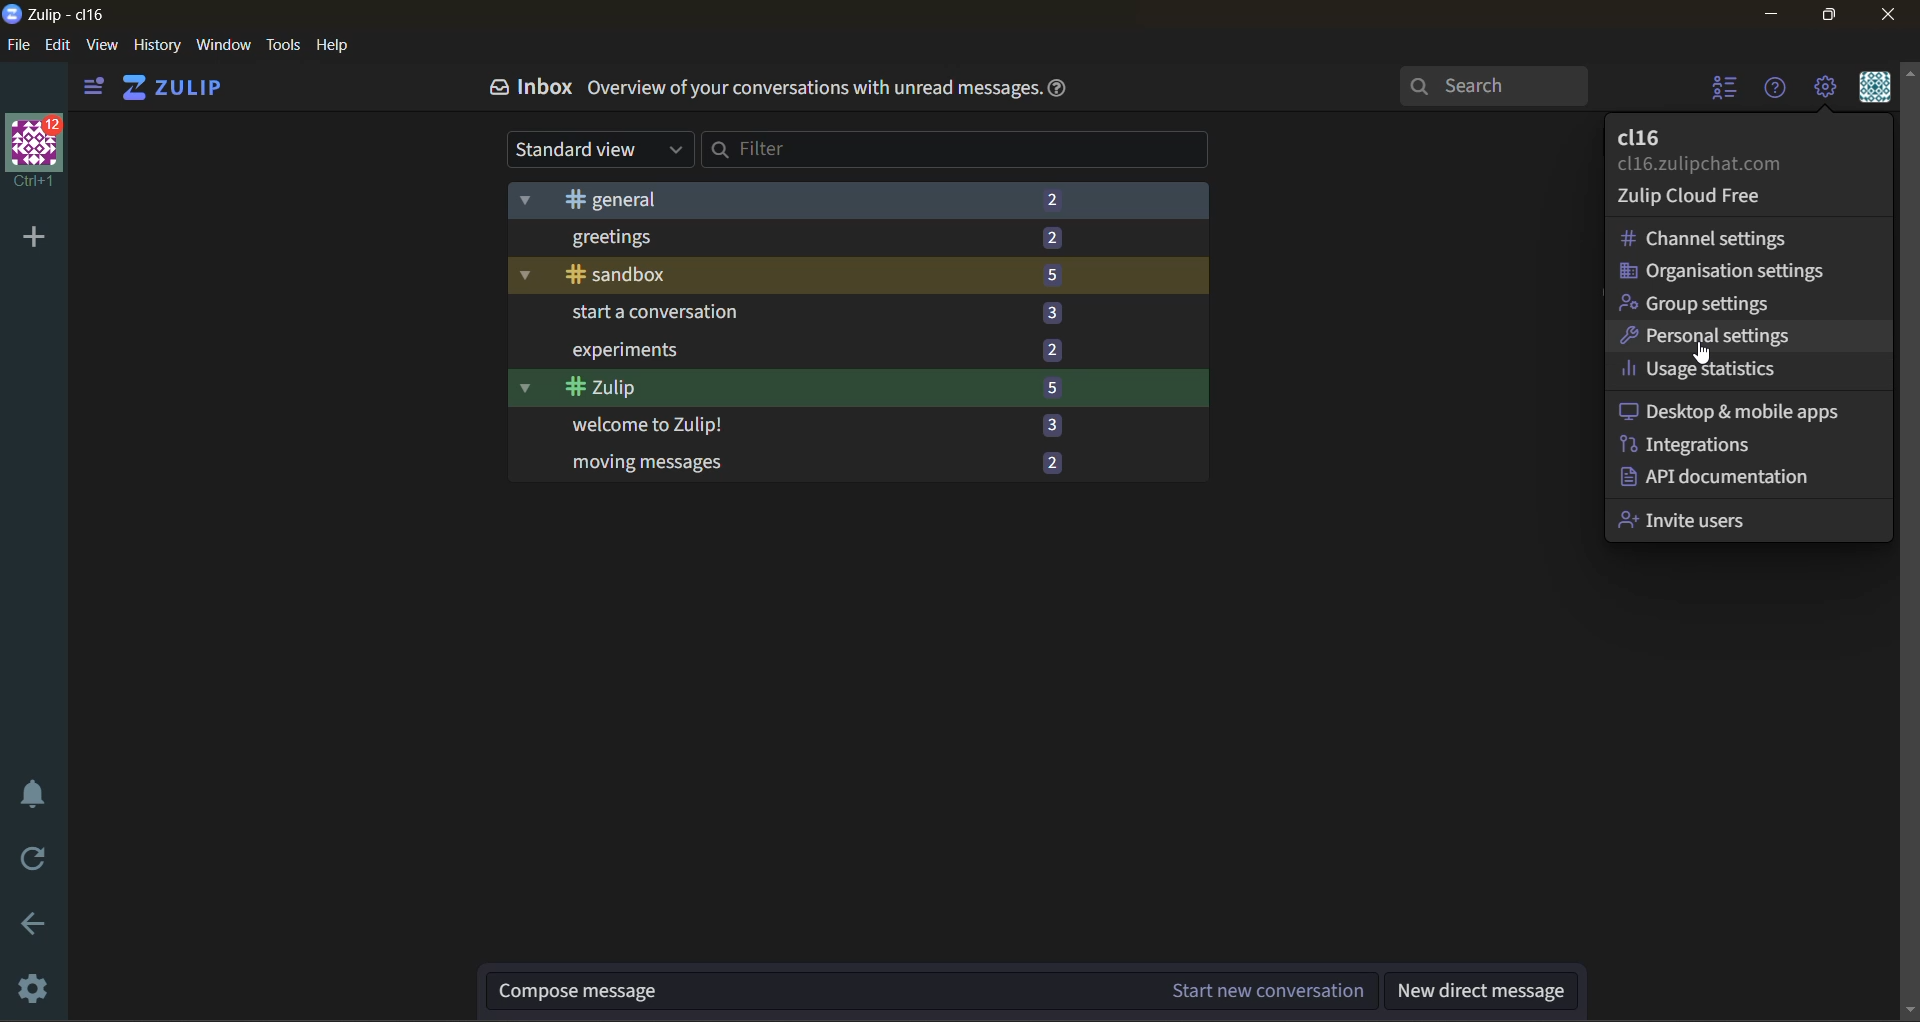 The height and width of the screenshot is (1022, 1920). I want to click on desktop and mobile apps, so click(1737, 408).